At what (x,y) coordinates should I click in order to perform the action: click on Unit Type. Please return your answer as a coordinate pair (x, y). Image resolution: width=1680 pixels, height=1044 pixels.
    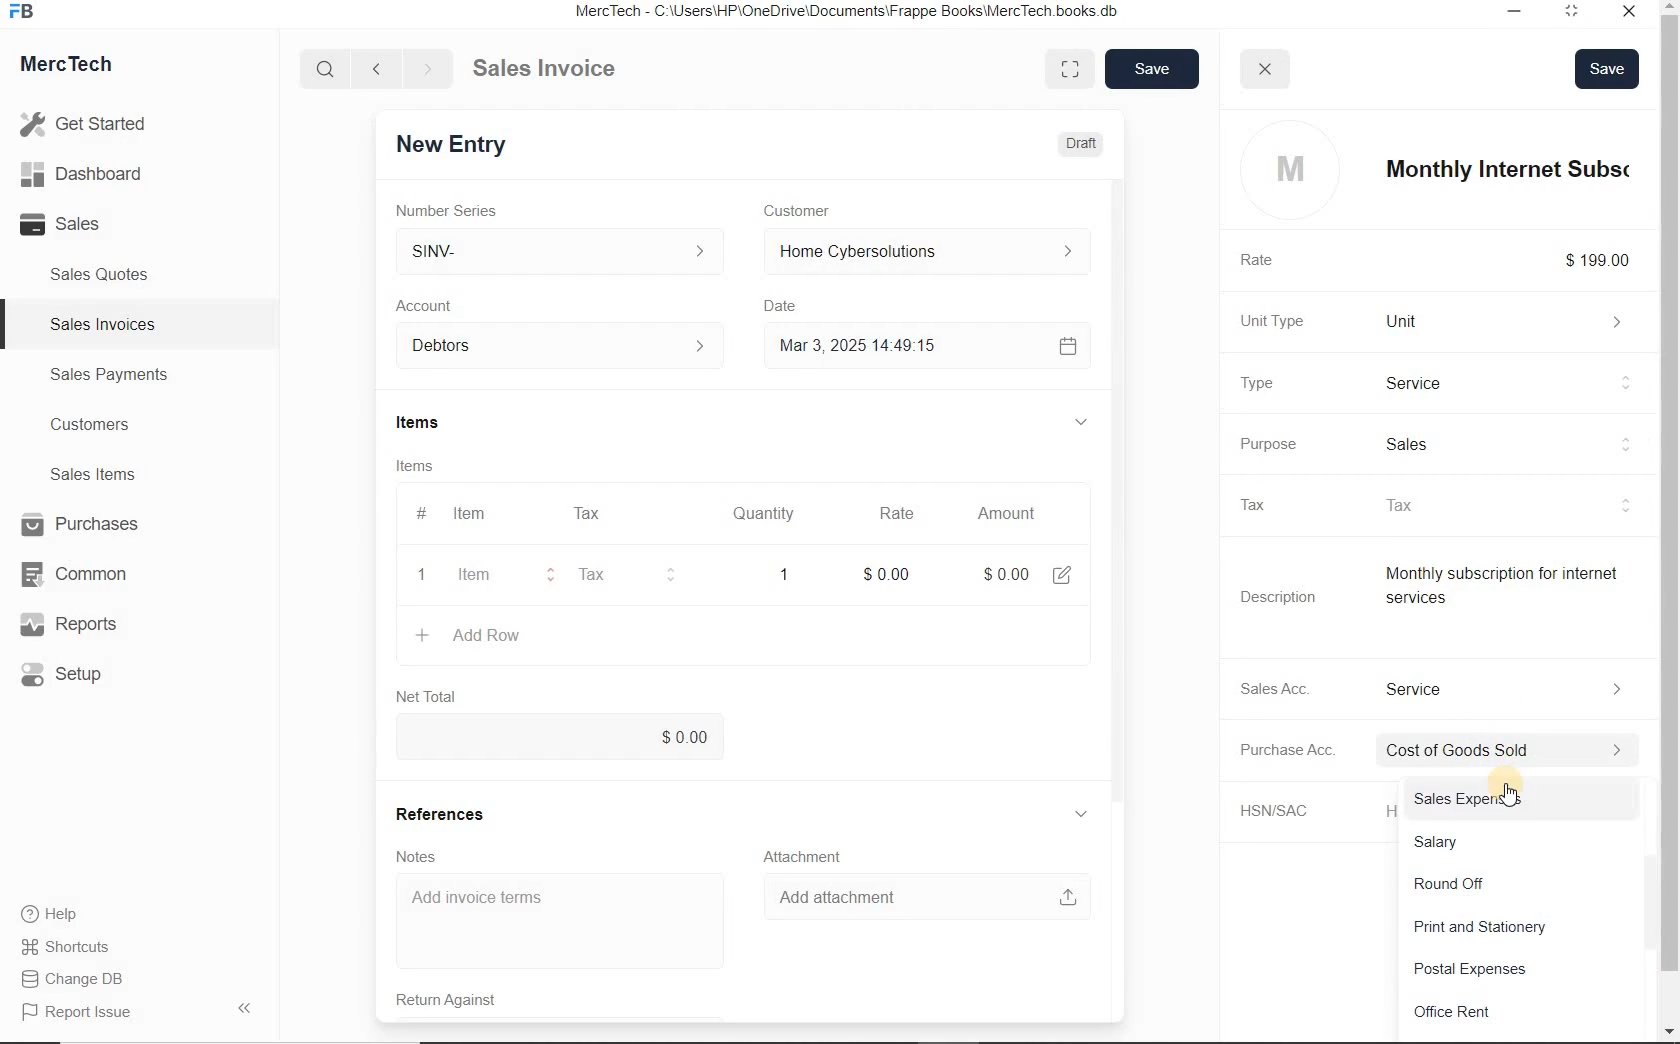
    Looking at the image, I should click on (1288, 321).